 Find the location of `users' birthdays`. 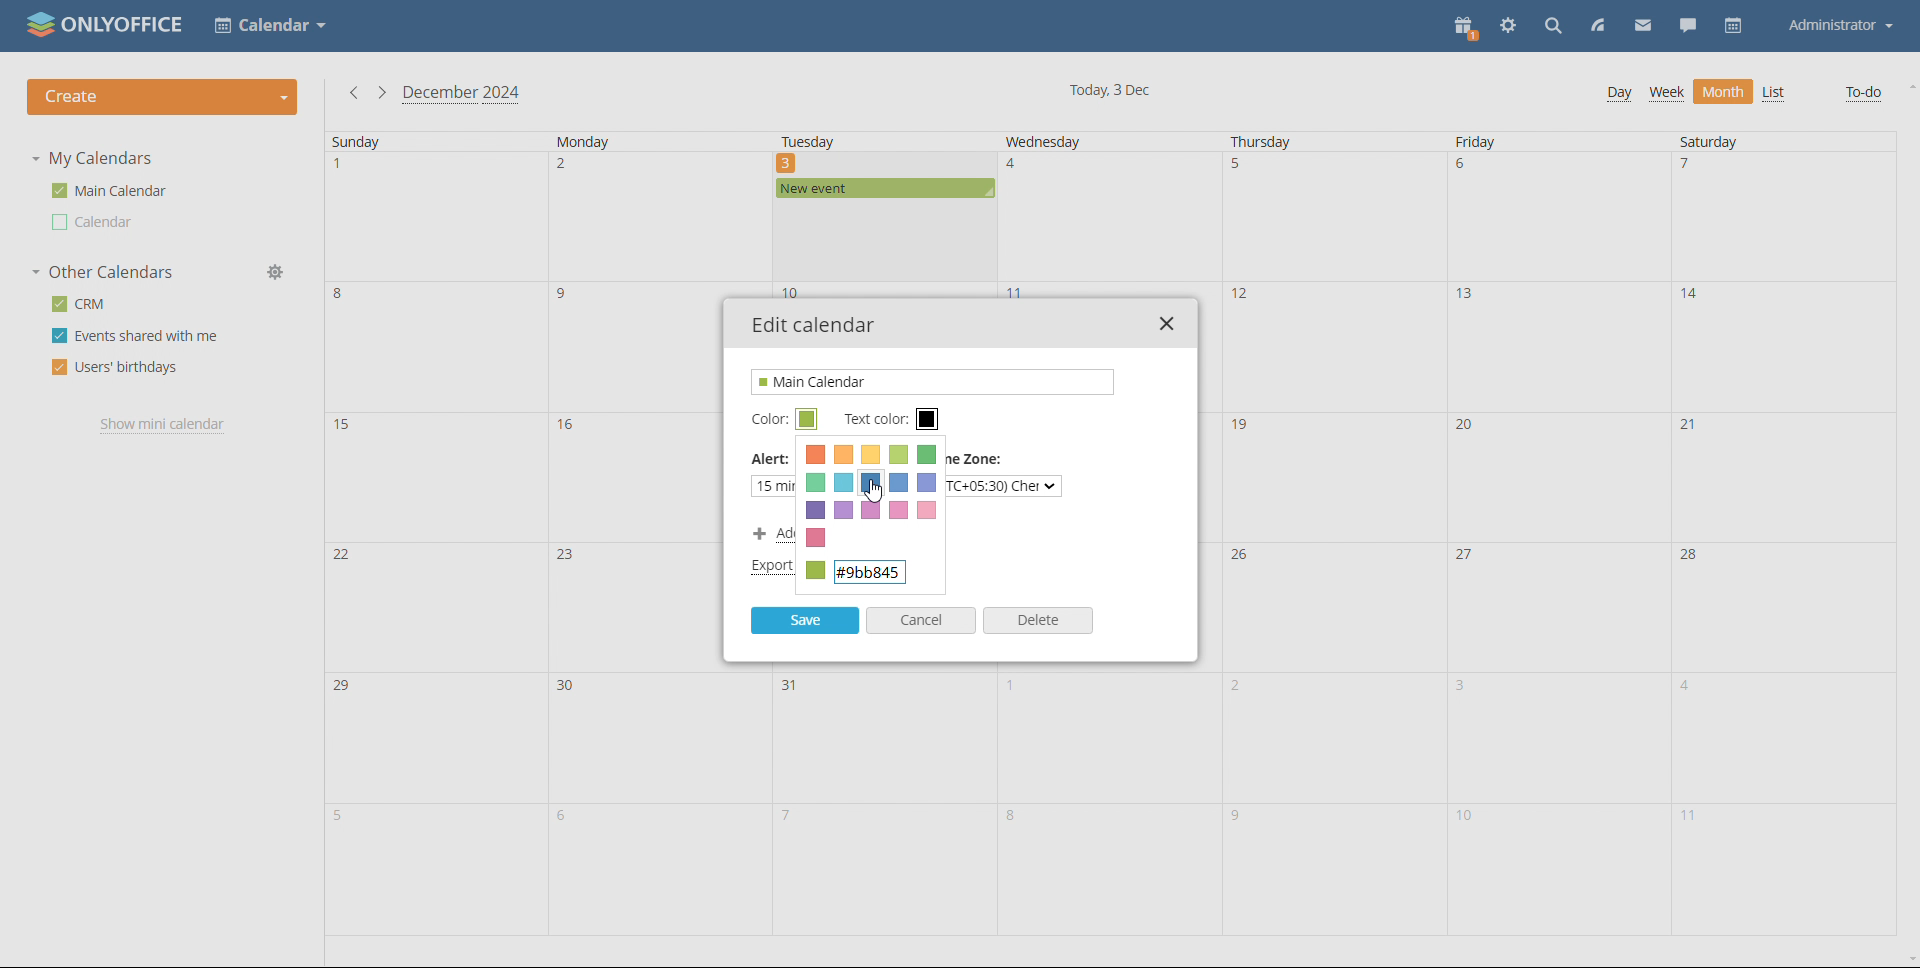

users' birthdays is located at coordinates (113, 368).